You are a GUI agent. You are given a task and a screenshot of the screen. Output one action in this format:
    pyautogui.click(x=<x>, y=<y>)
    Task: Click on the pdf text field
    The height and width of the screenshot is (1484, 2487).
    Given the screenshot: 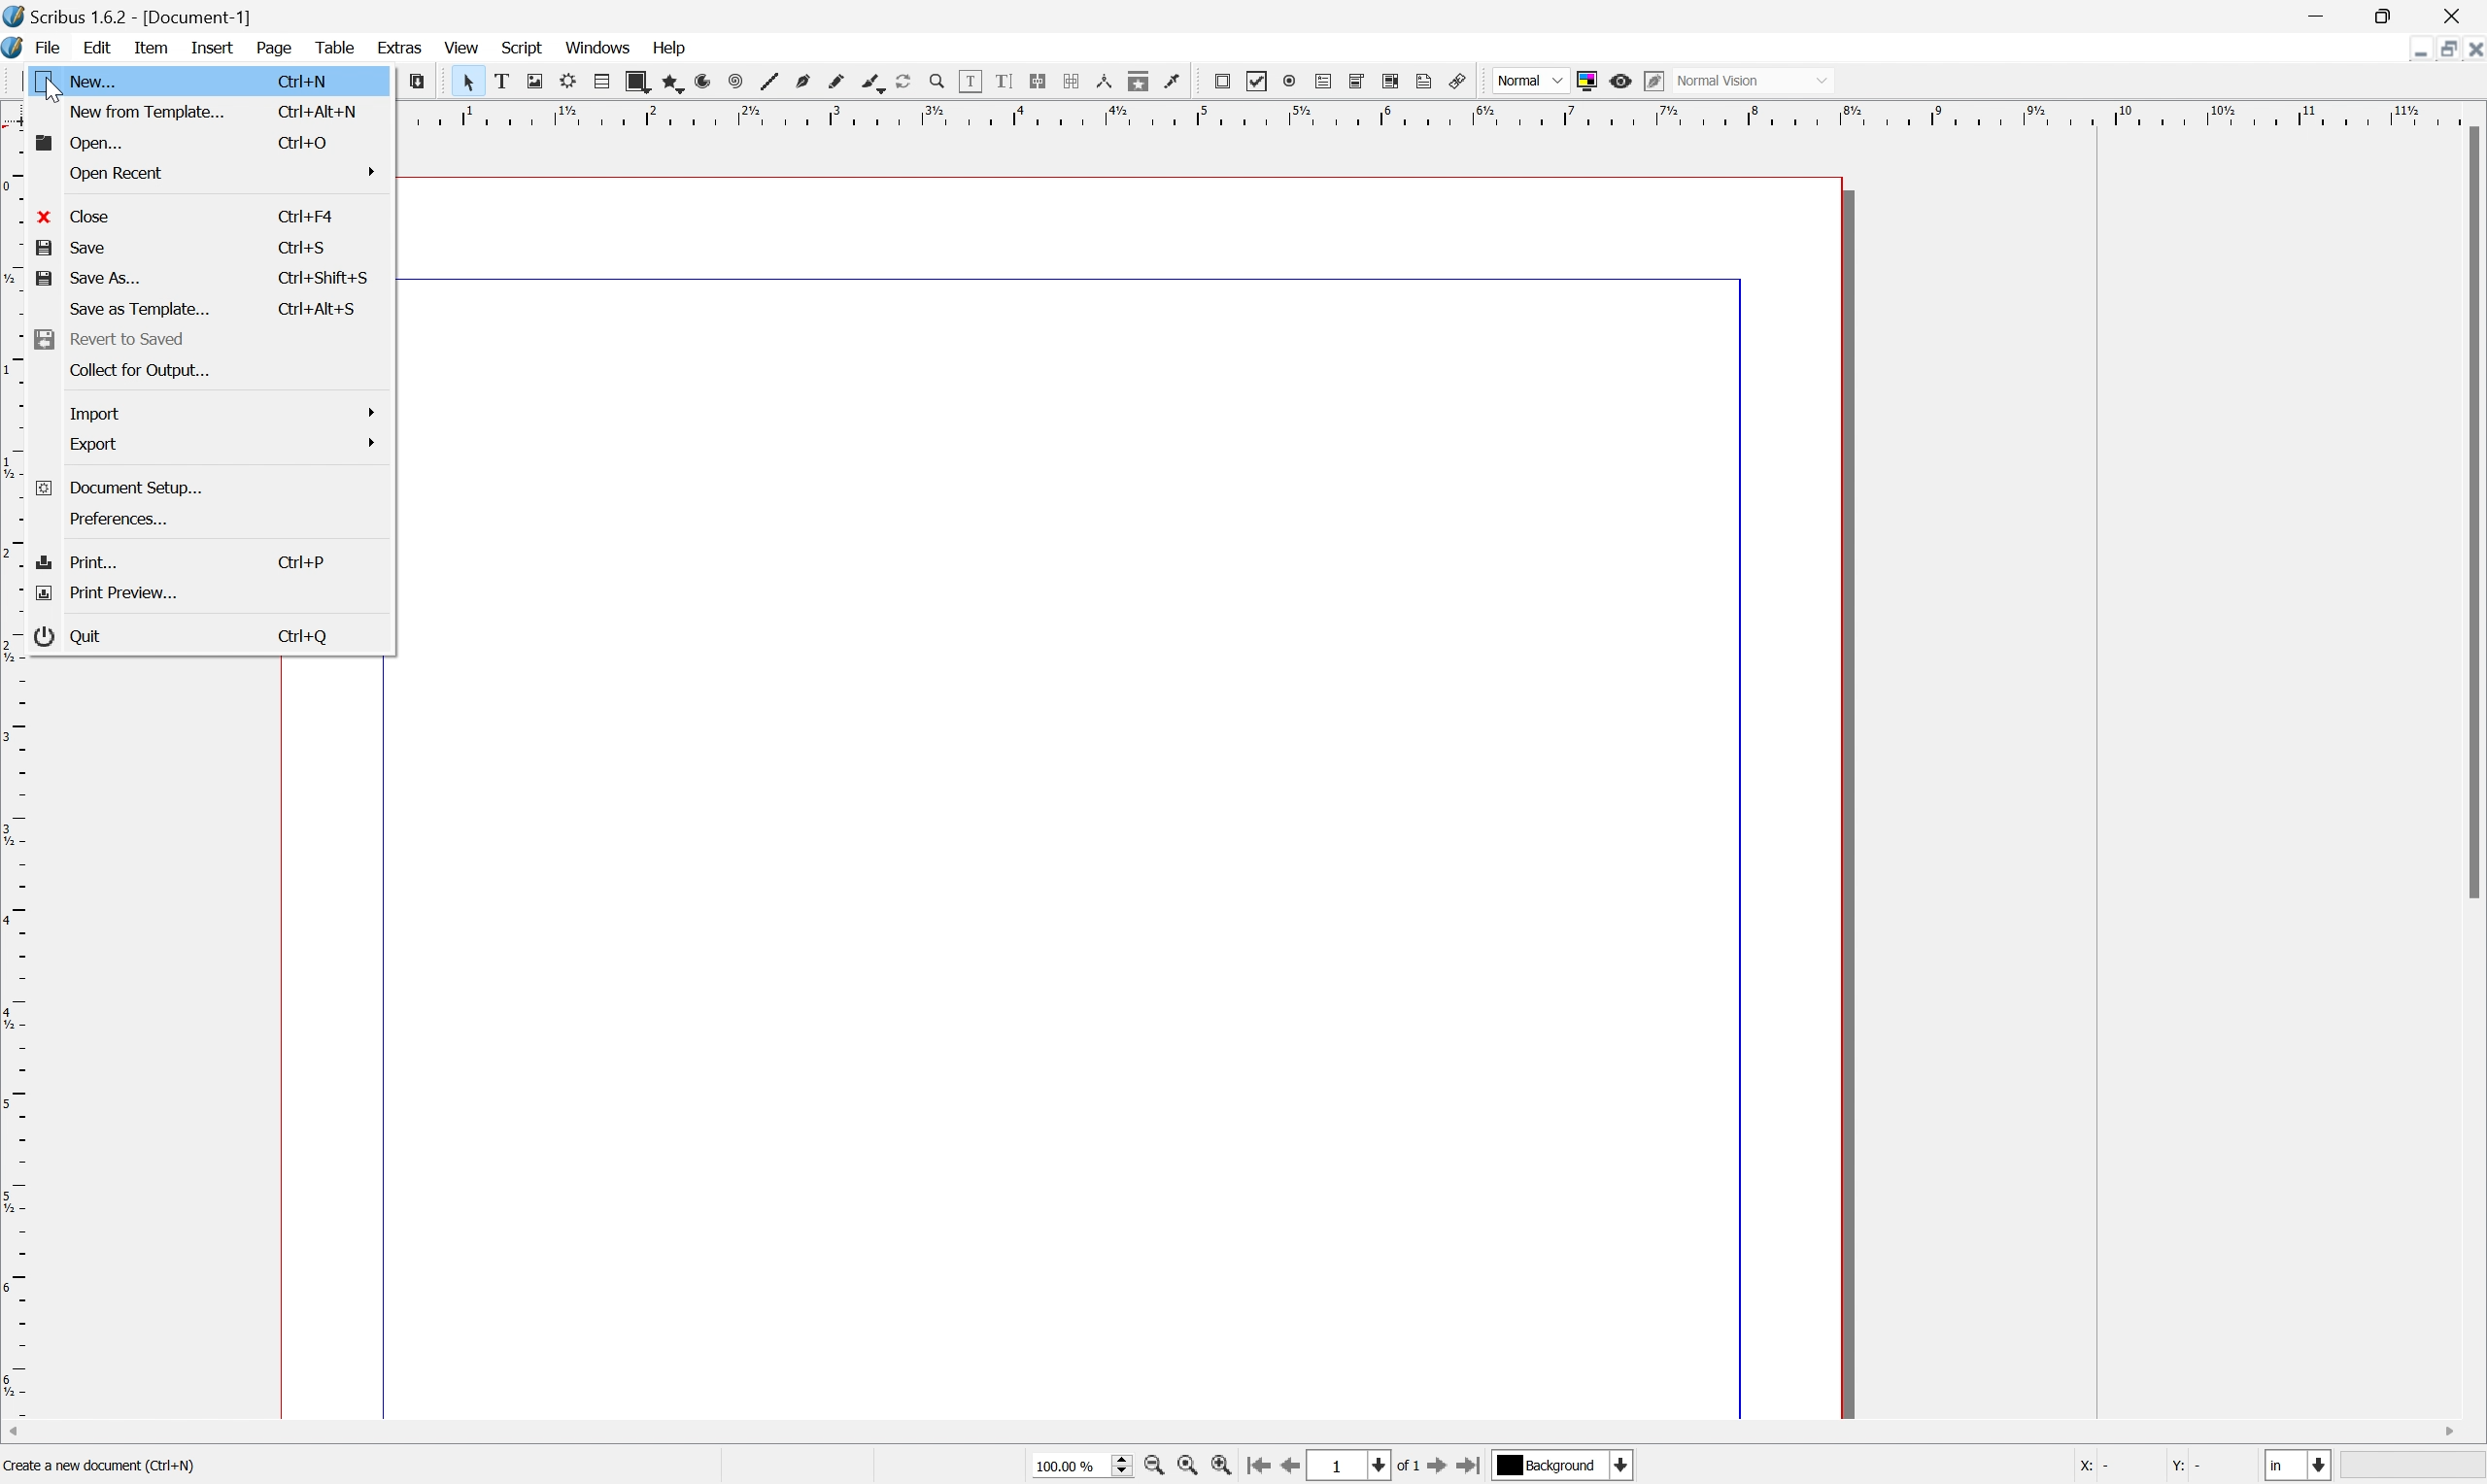 What is the action you would take?
    pyautogui.click(x=1326, y=80)
    